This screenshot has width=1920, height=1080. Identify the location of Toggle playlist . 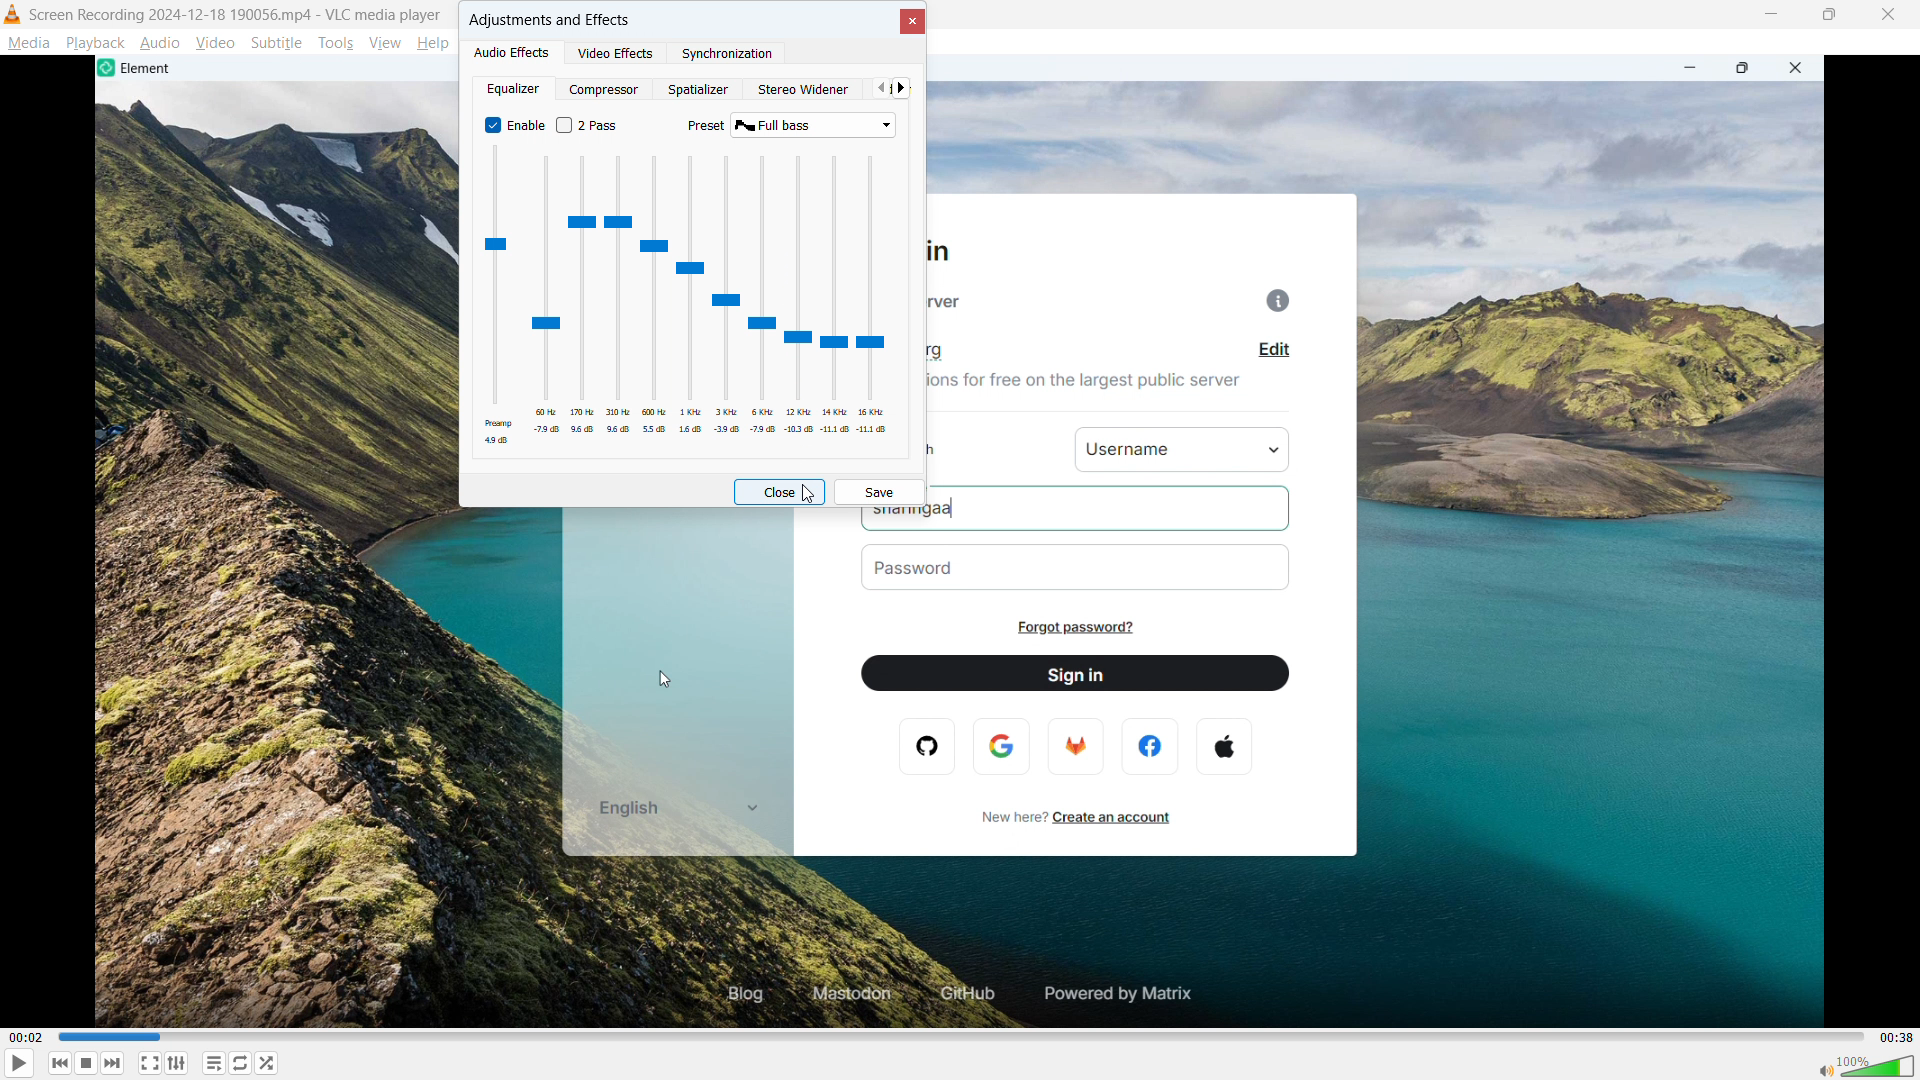
(217, 1063).